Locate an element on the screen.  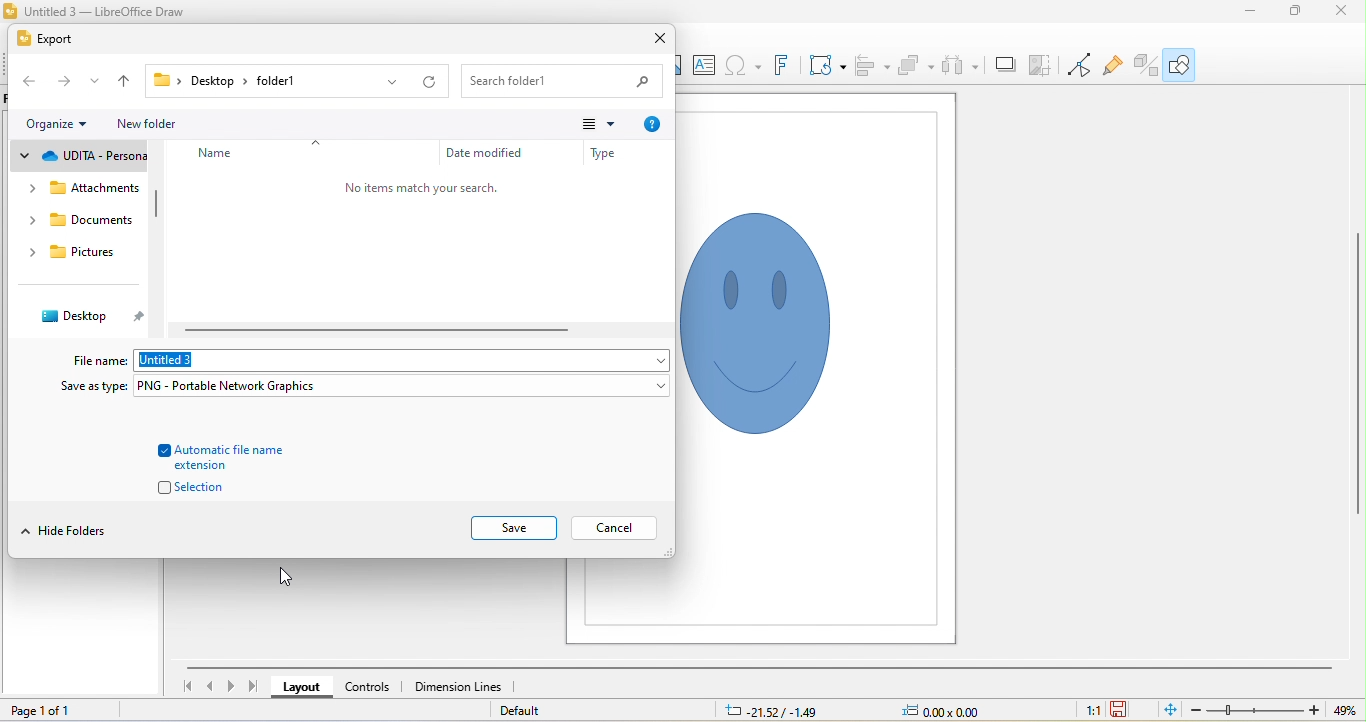
drop down is located at coordinates (94, 81).